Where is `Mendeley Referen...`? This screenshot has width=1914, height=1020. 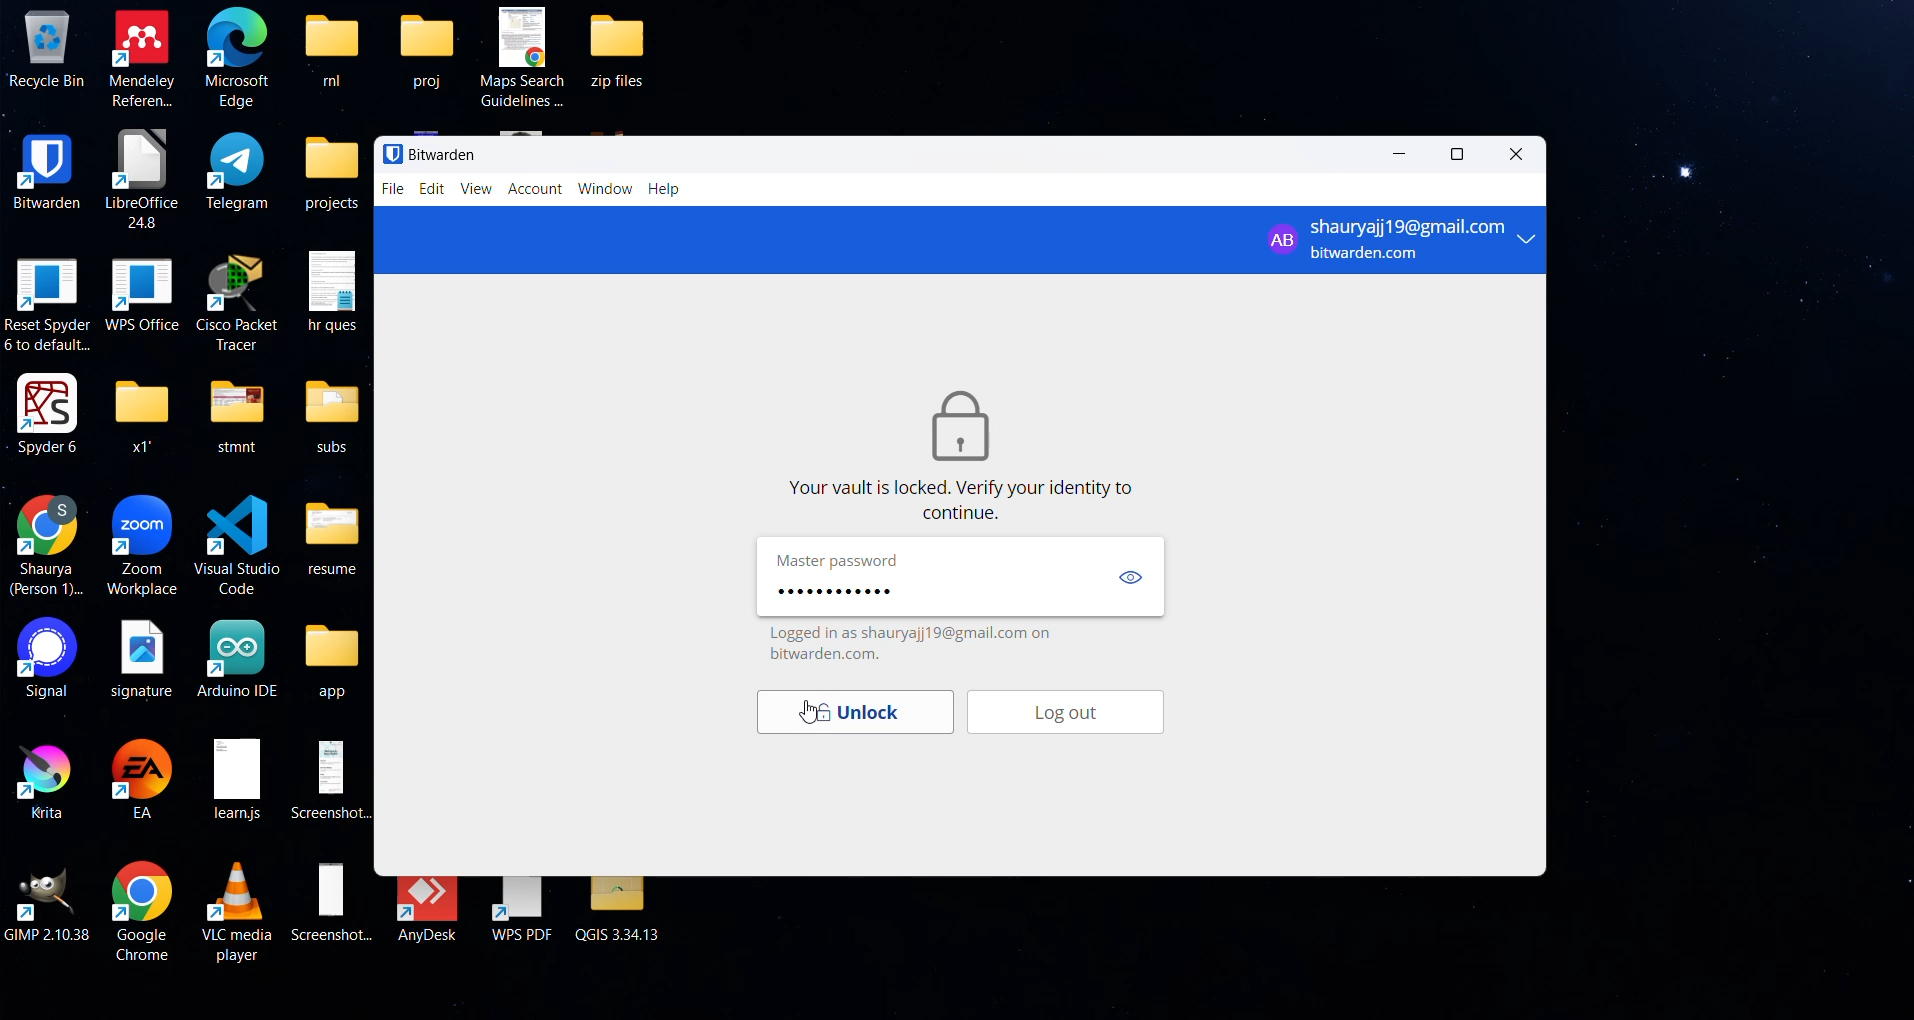 Mendeley Referen... is located at coordinates (143, 57).